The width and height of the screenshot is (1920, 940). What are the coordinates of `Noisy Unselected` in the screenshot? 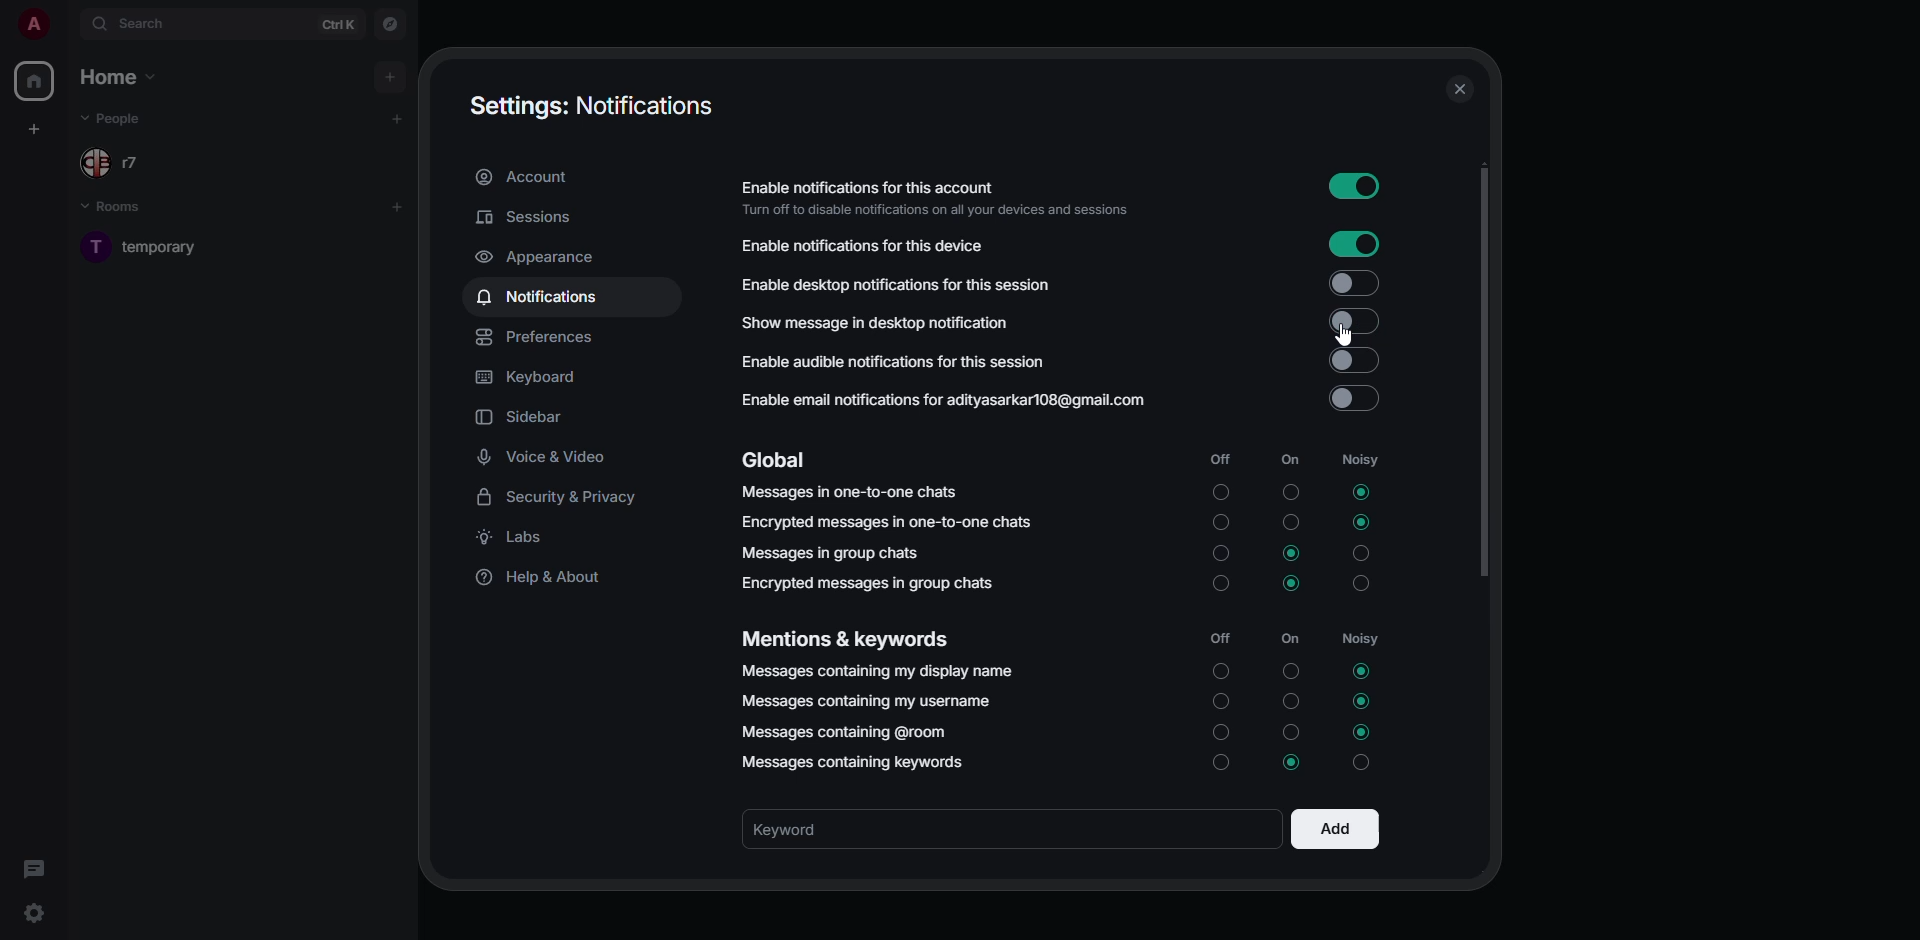 It's located at (1362, 585).